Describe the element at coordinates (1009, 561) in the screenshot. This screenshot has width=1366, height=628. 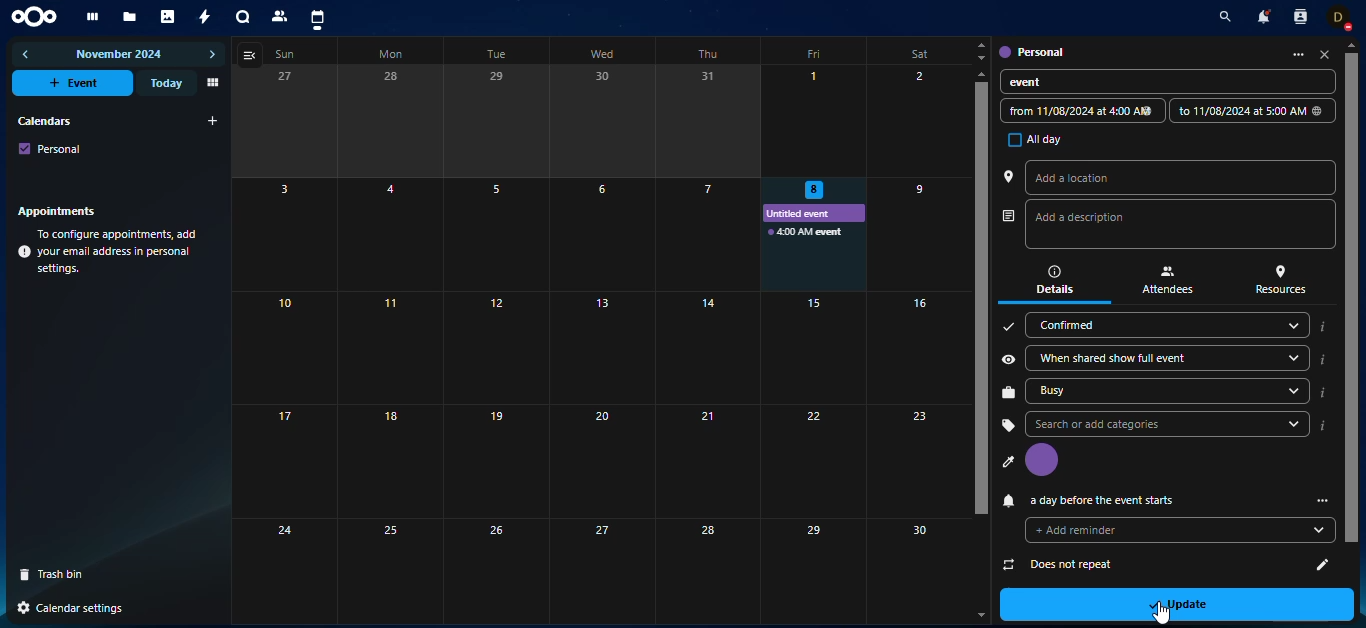
I see `attach` at that location.